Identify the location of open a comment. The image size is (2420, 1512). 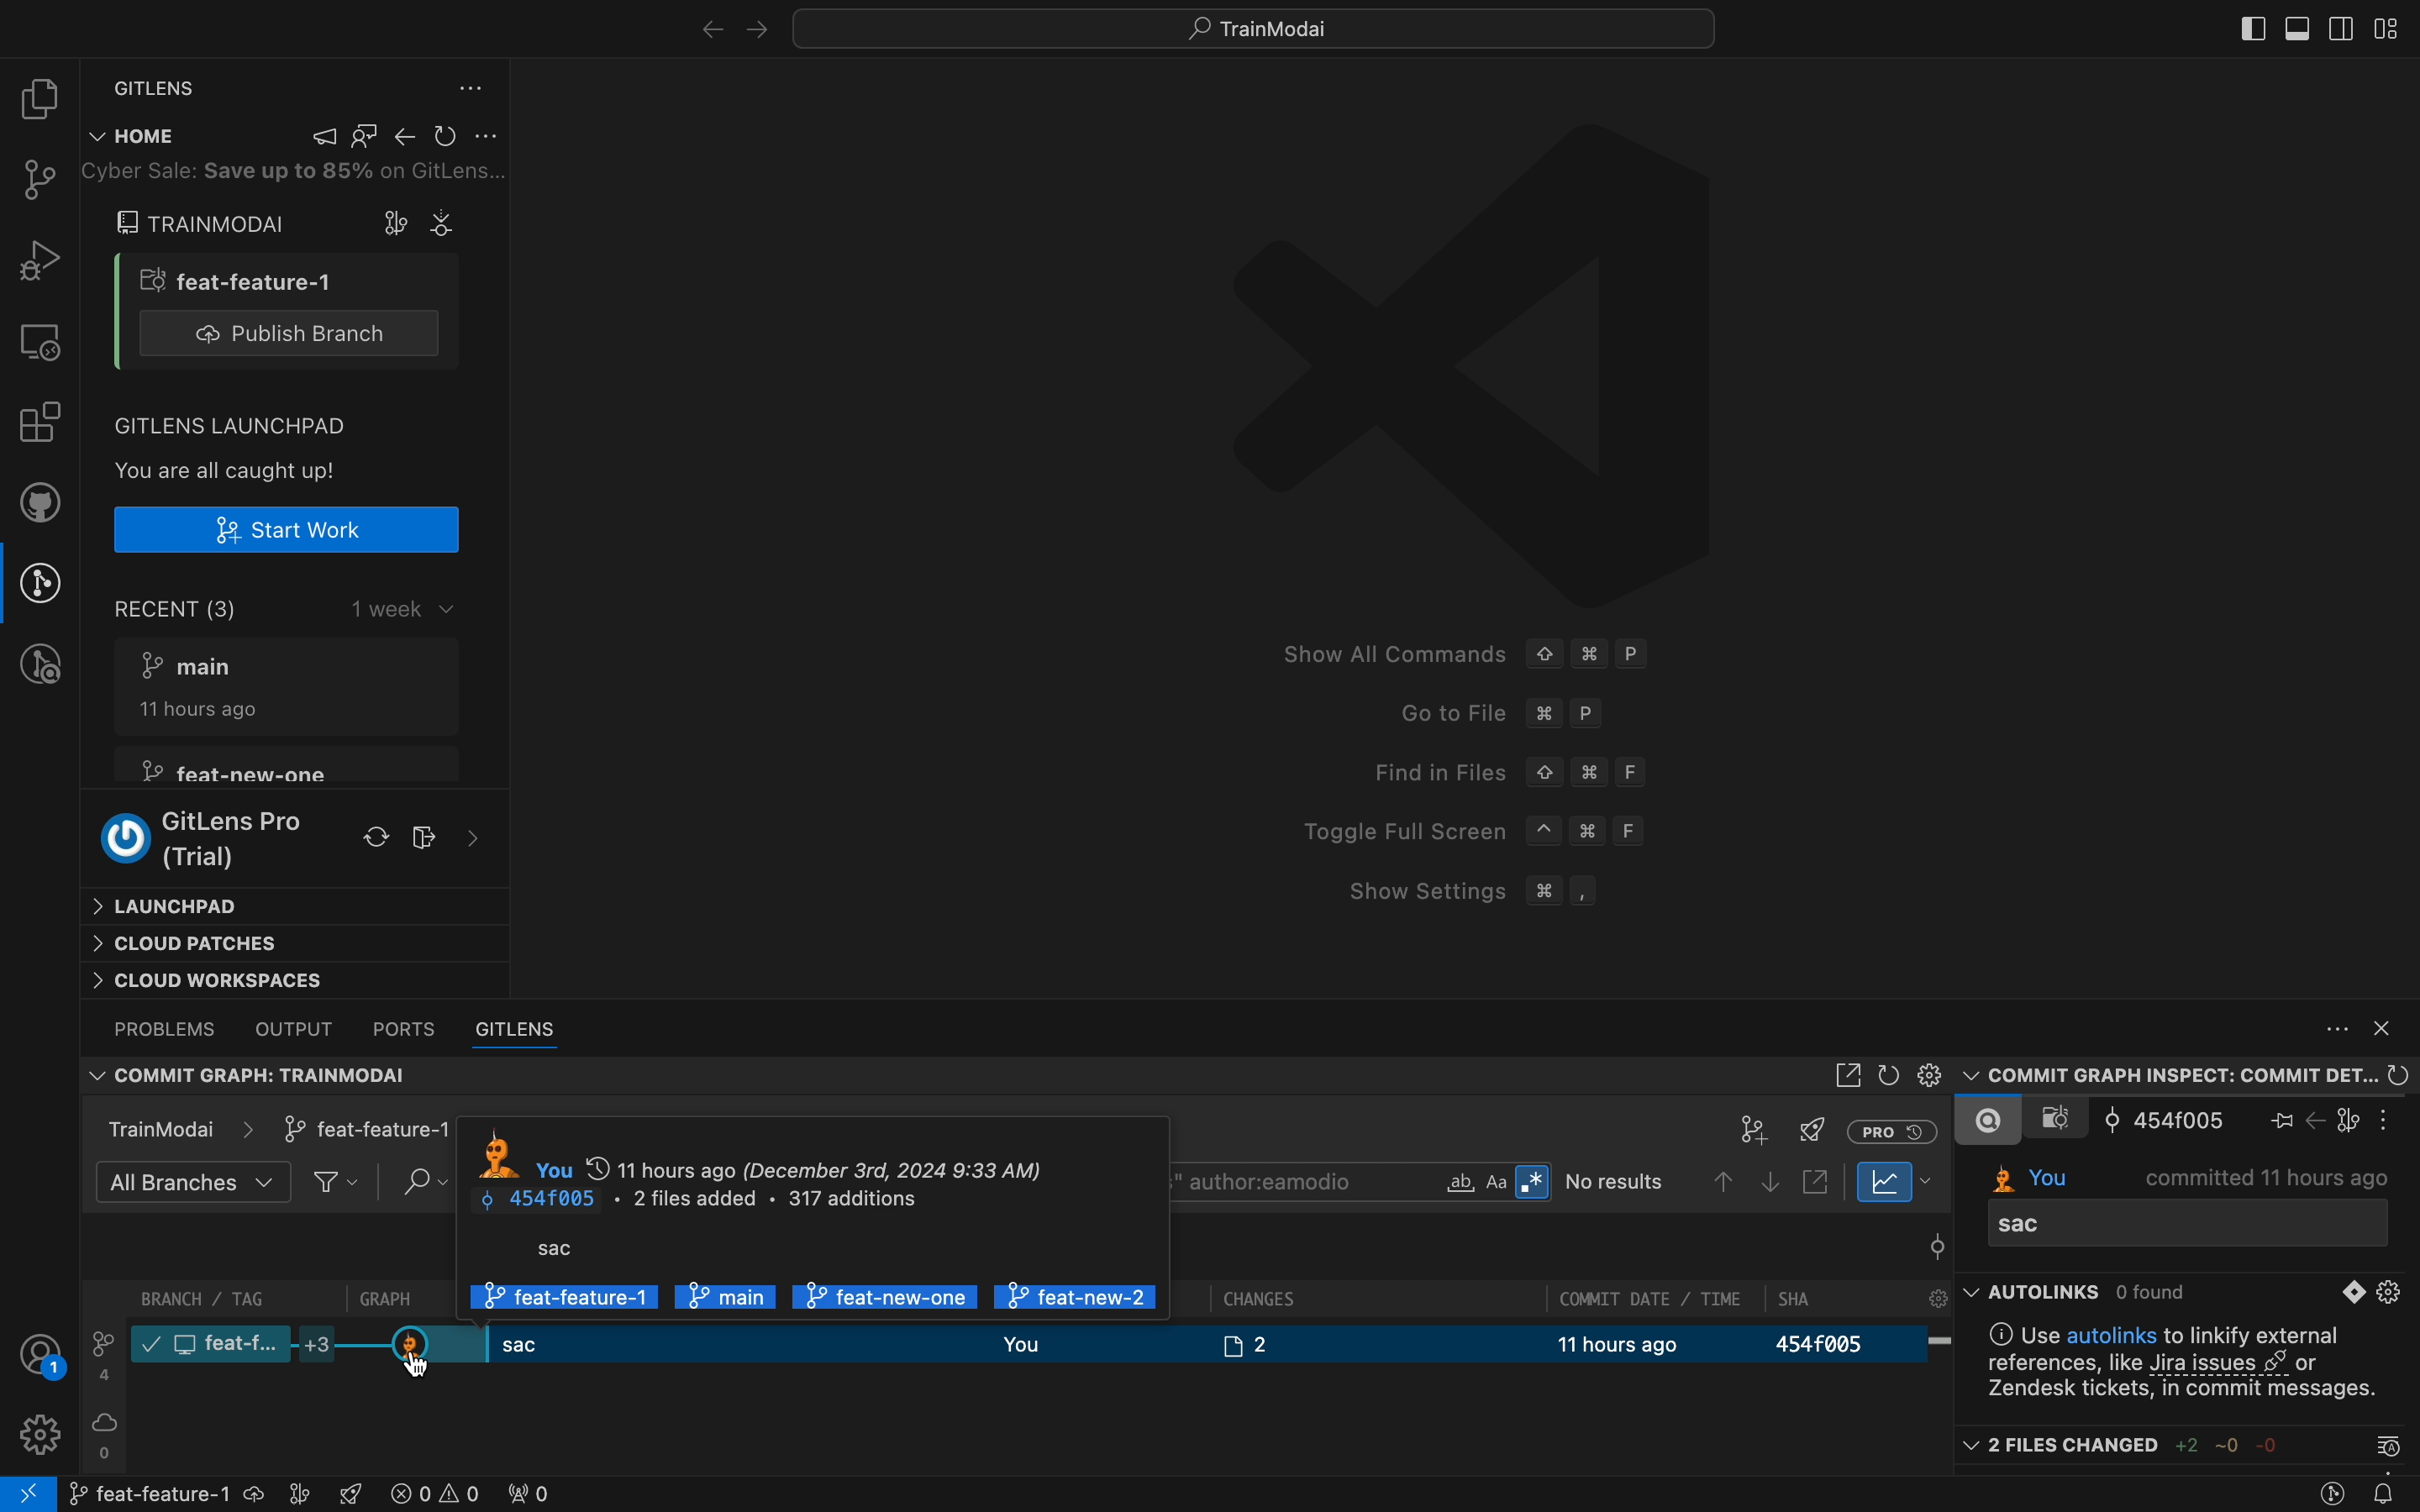
(370, 273).